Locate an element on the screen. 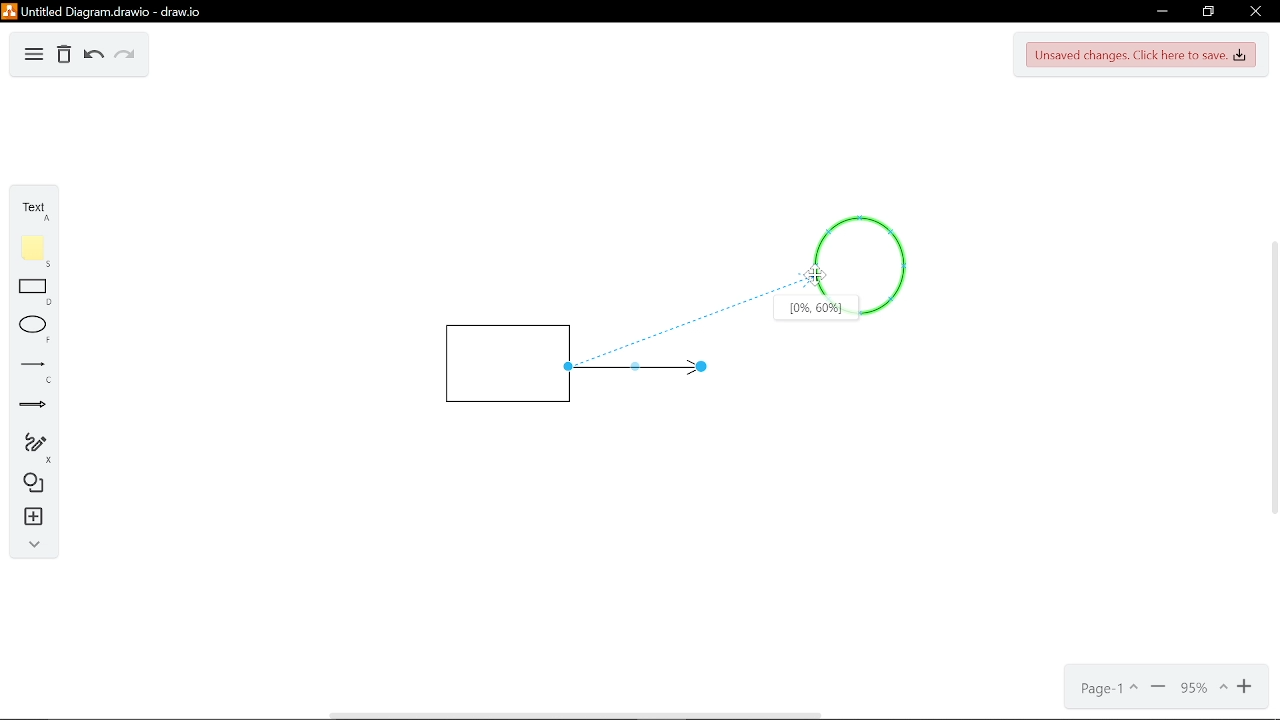 This screenshot has width=1280, height=720. Rectangle is located at coordinates (498, 363).